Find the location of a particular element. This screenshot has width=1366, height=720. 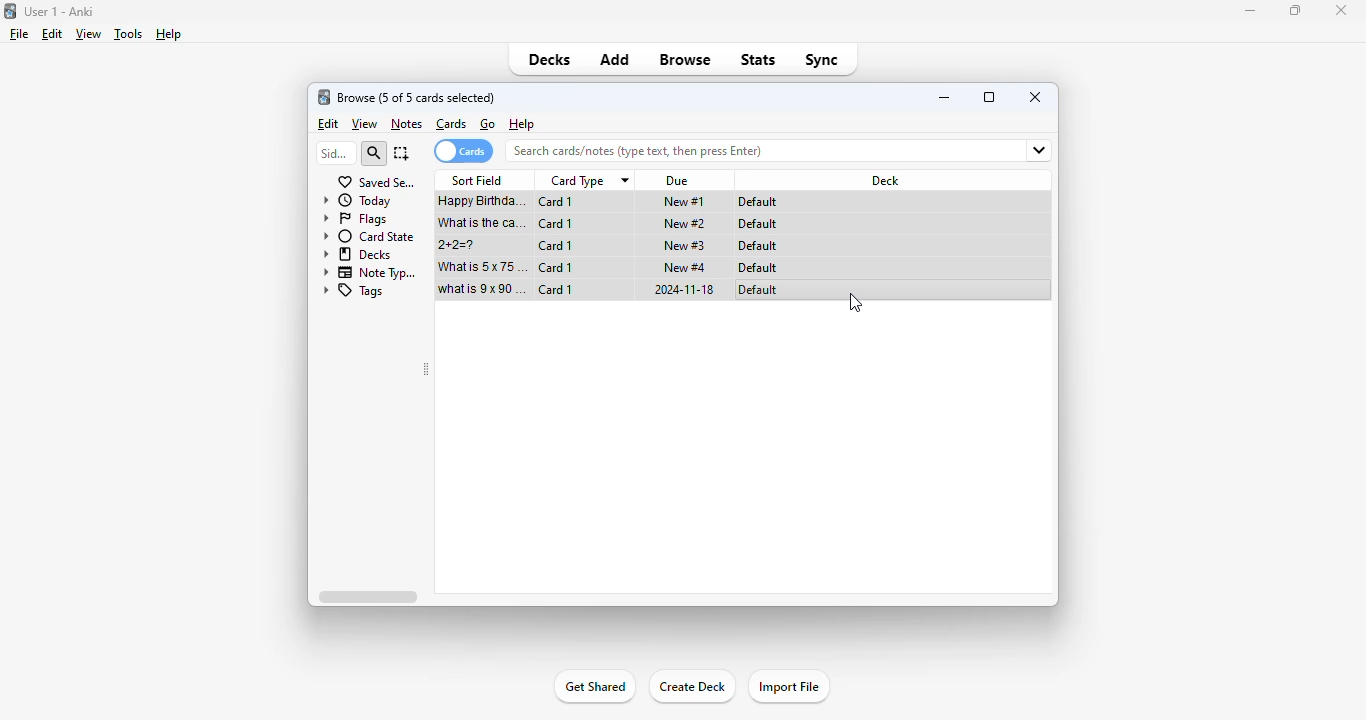

happy birthday song!!!.mp3 is located at coordinates (480, 202).